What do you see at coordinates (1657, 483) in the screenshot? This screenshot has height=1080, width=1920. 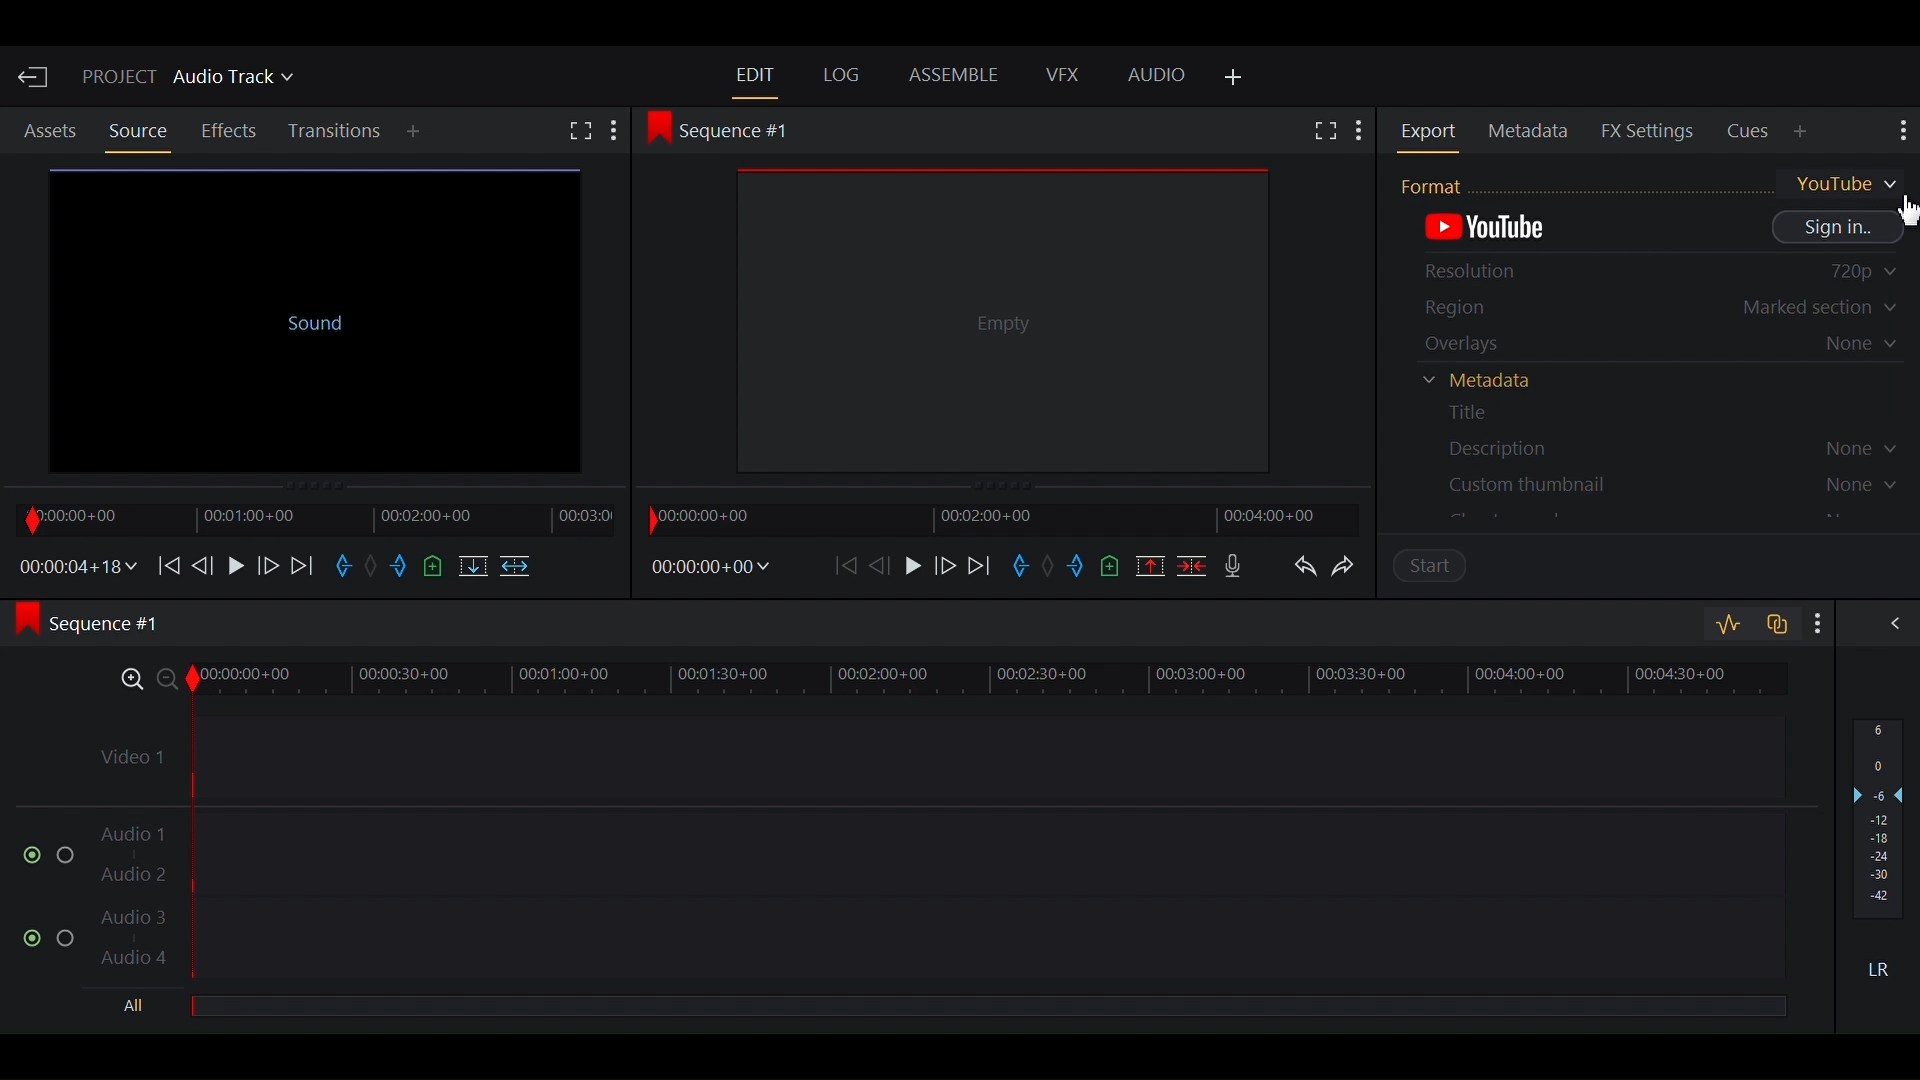 I see `Custom Thumbnail` at bounding box center [1657, 483].